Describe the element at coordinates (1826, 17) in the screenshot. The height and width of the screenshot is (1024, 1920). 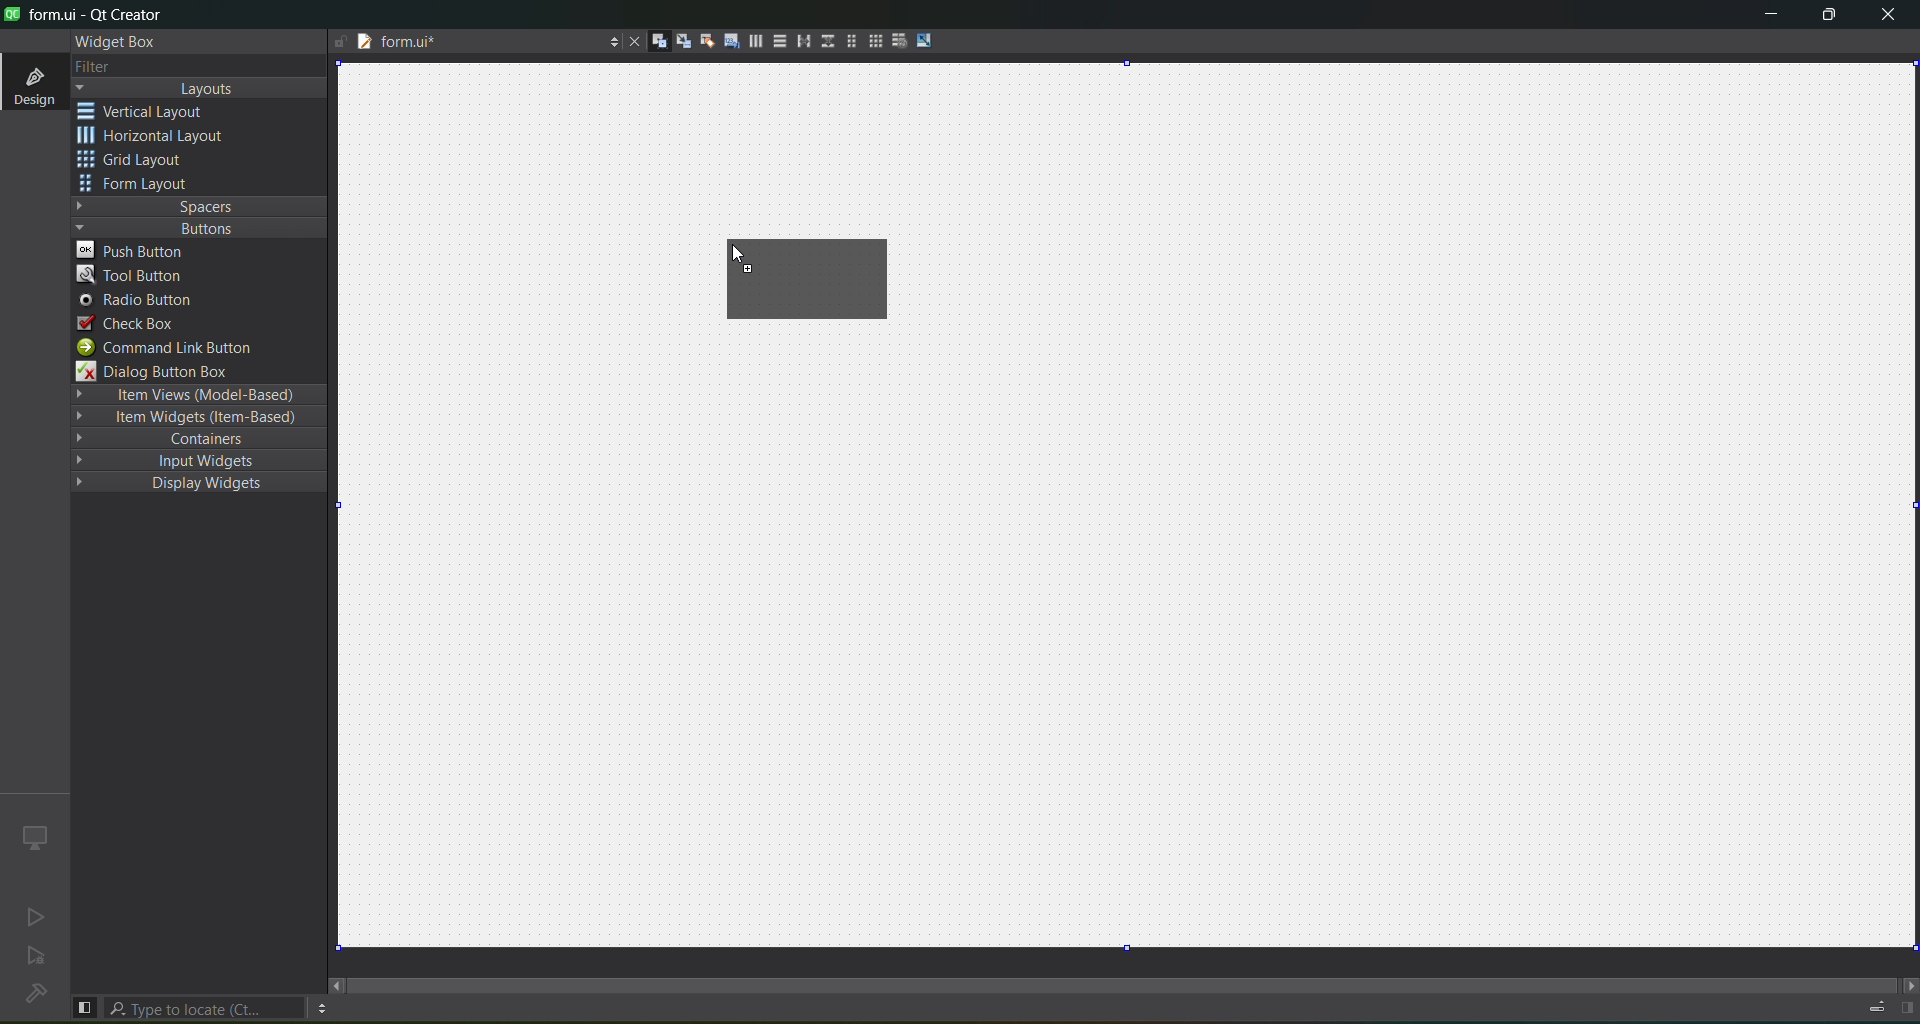
I see `maximize` at that location.